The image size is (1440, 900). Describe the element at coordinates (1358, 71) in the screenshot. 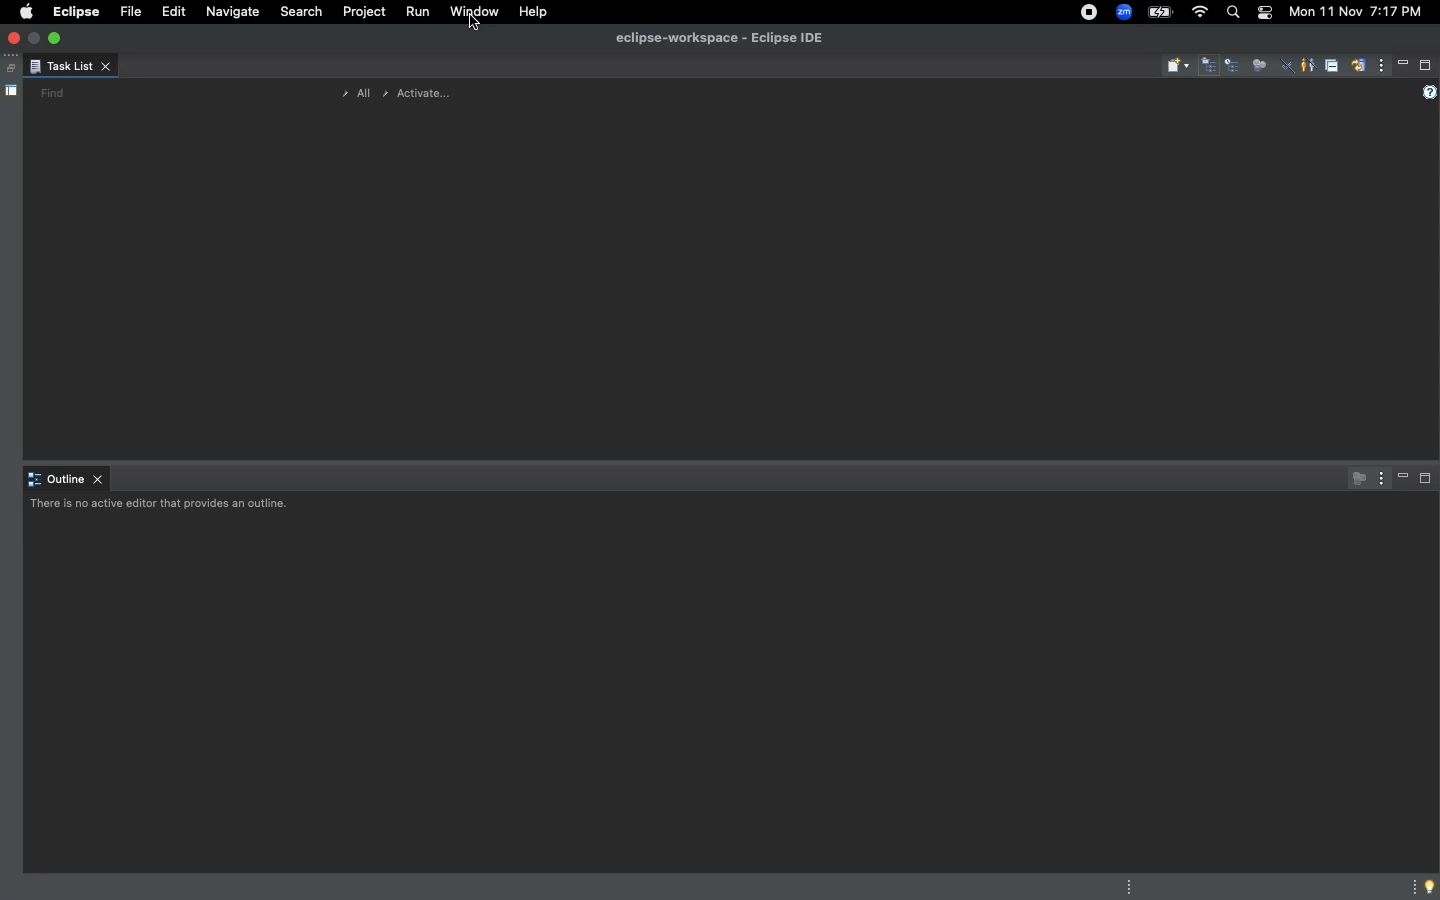

I see `Synchronized change` at that location.